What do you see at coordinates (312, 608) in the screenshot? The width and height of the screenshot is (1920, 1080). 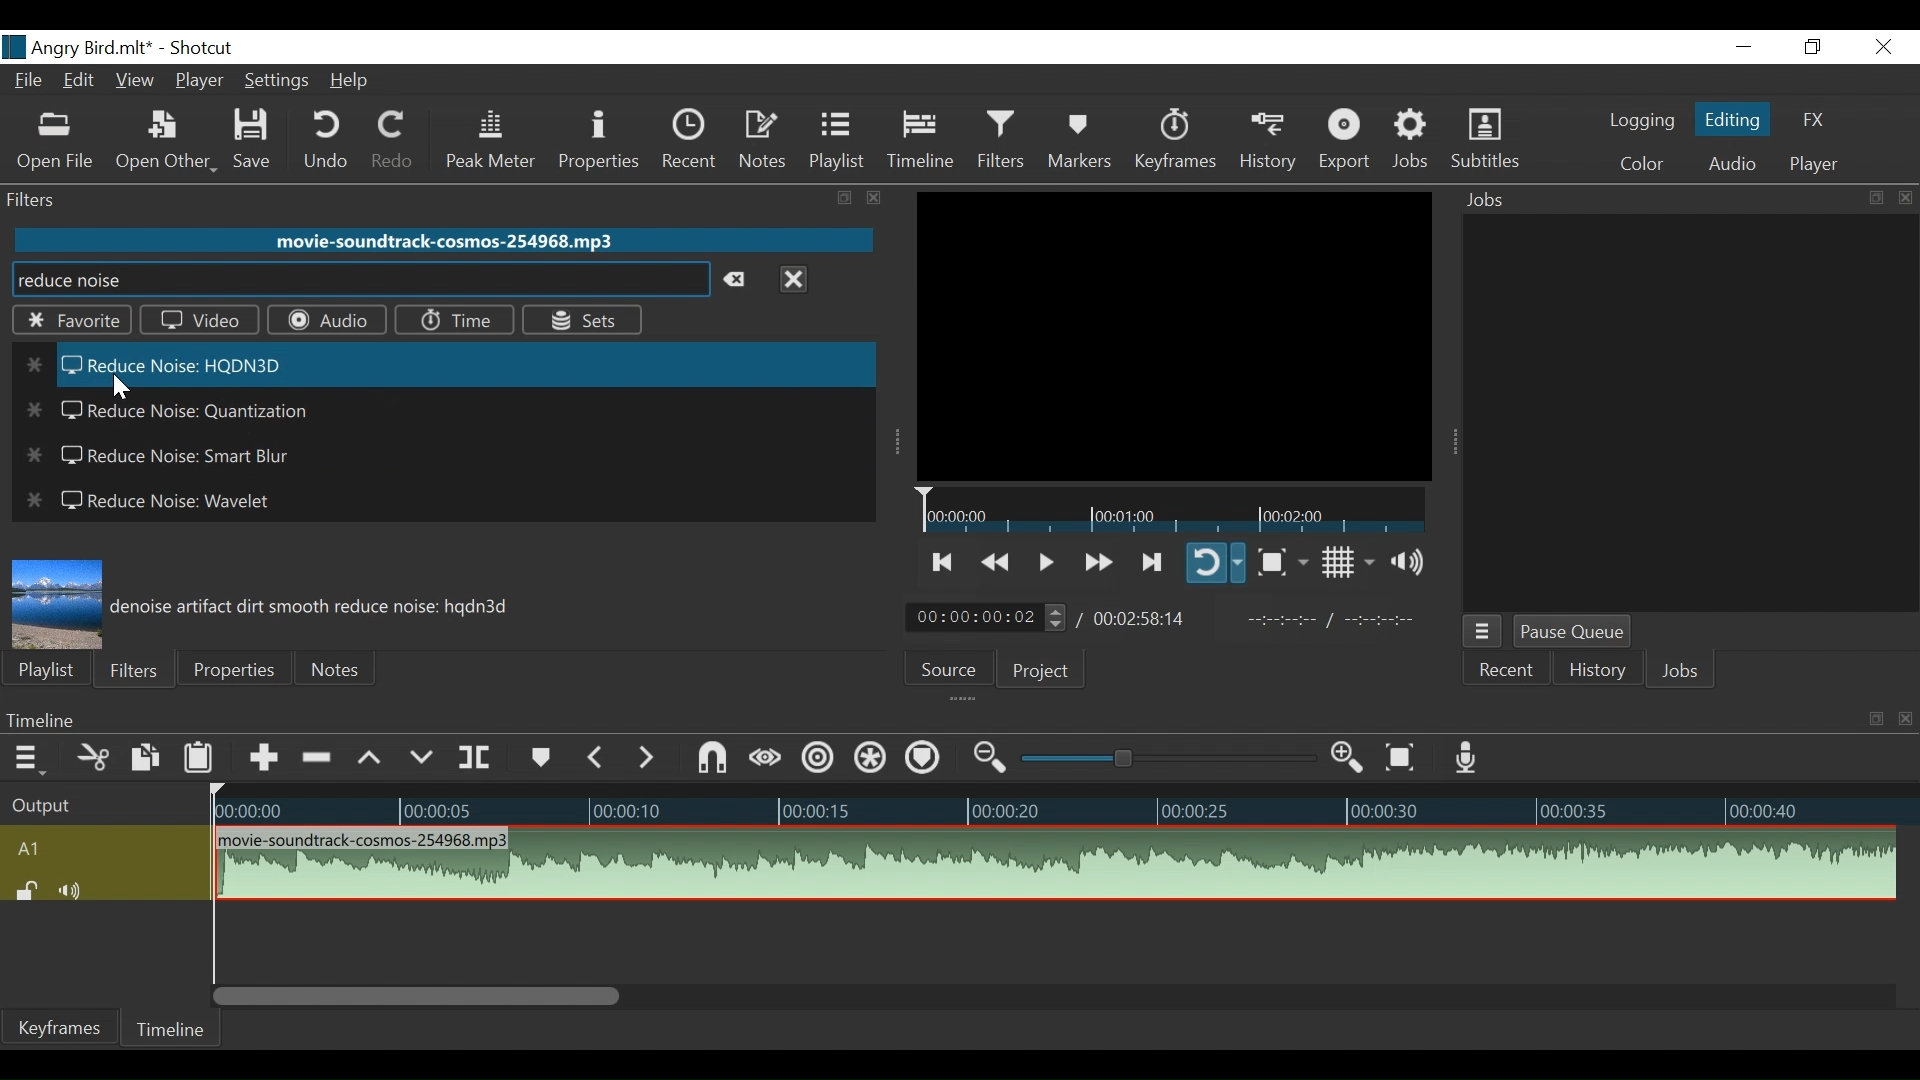 I see `denoise artifact dirt smooth reduce noise: hqdn3d` at bounding box center [312, 608].